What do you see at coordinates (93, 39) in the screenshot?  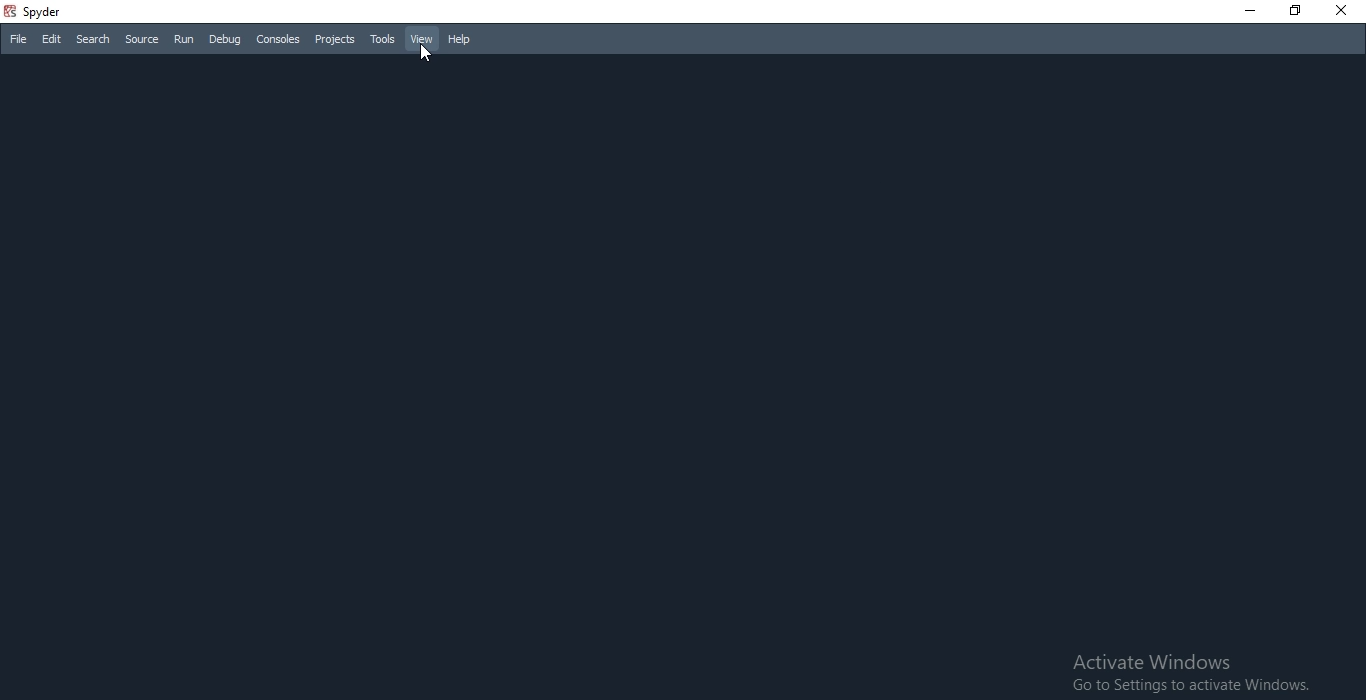 I see `Search` at bounding box center [93, 39].